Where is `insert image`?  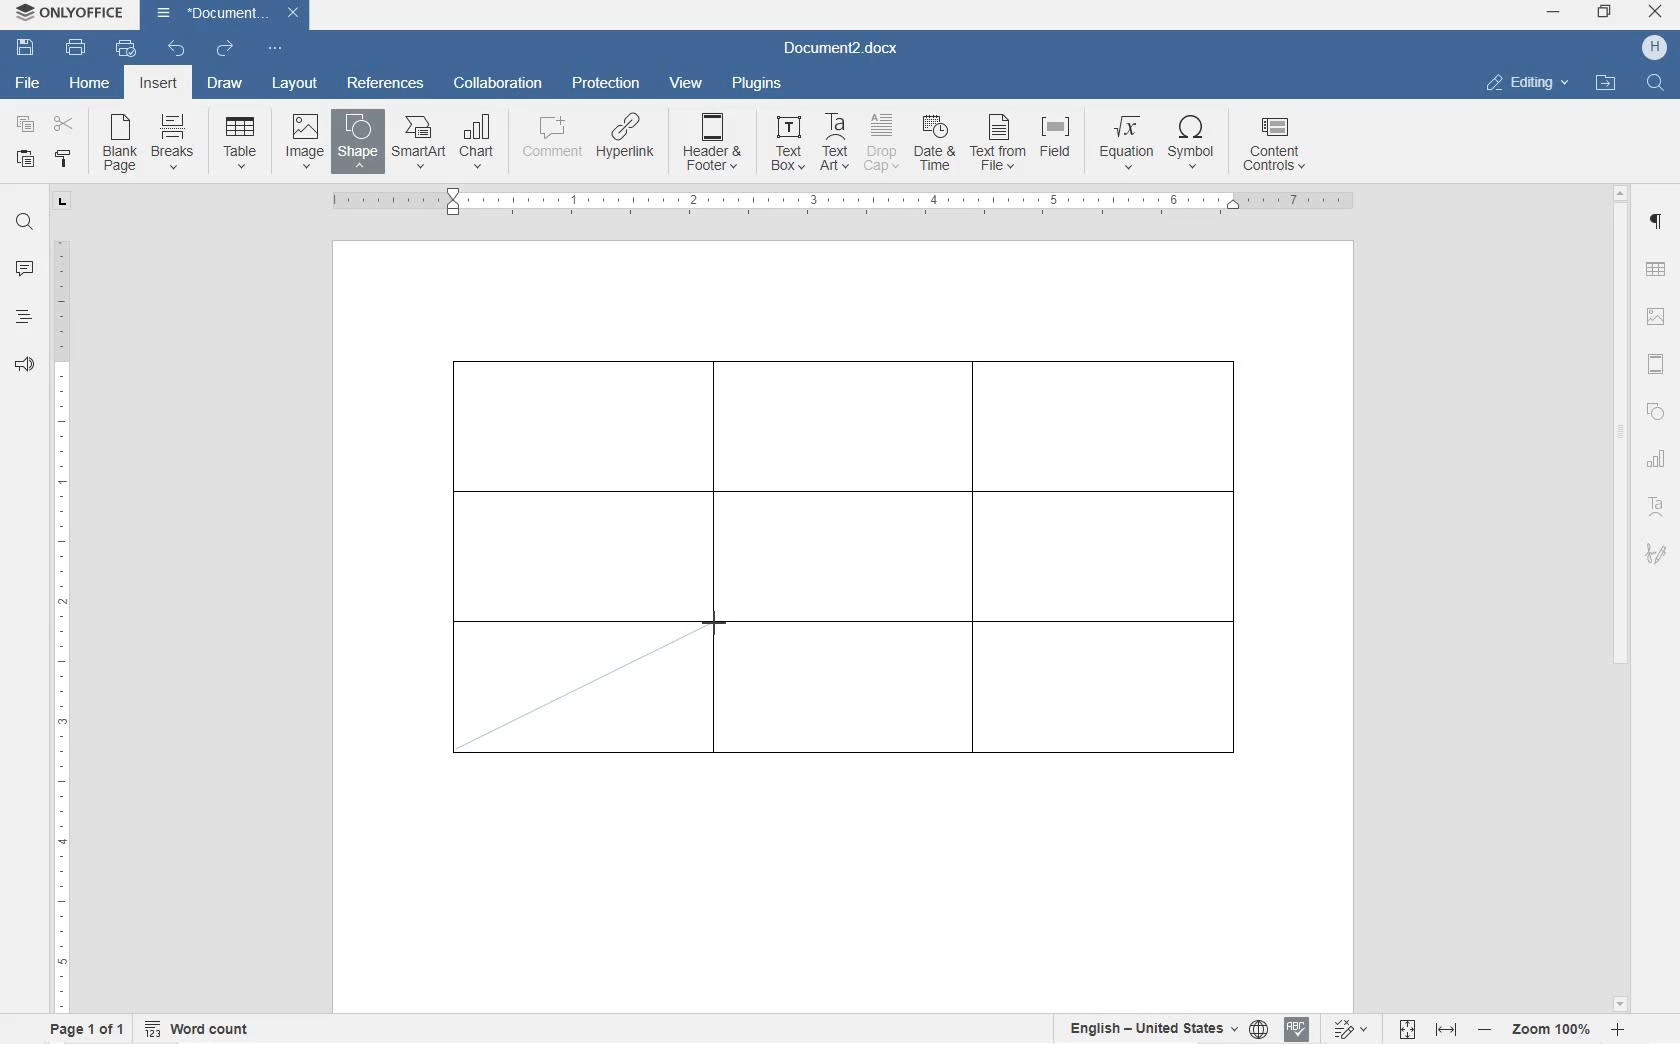 insert image is located at coordinates (305, 139).